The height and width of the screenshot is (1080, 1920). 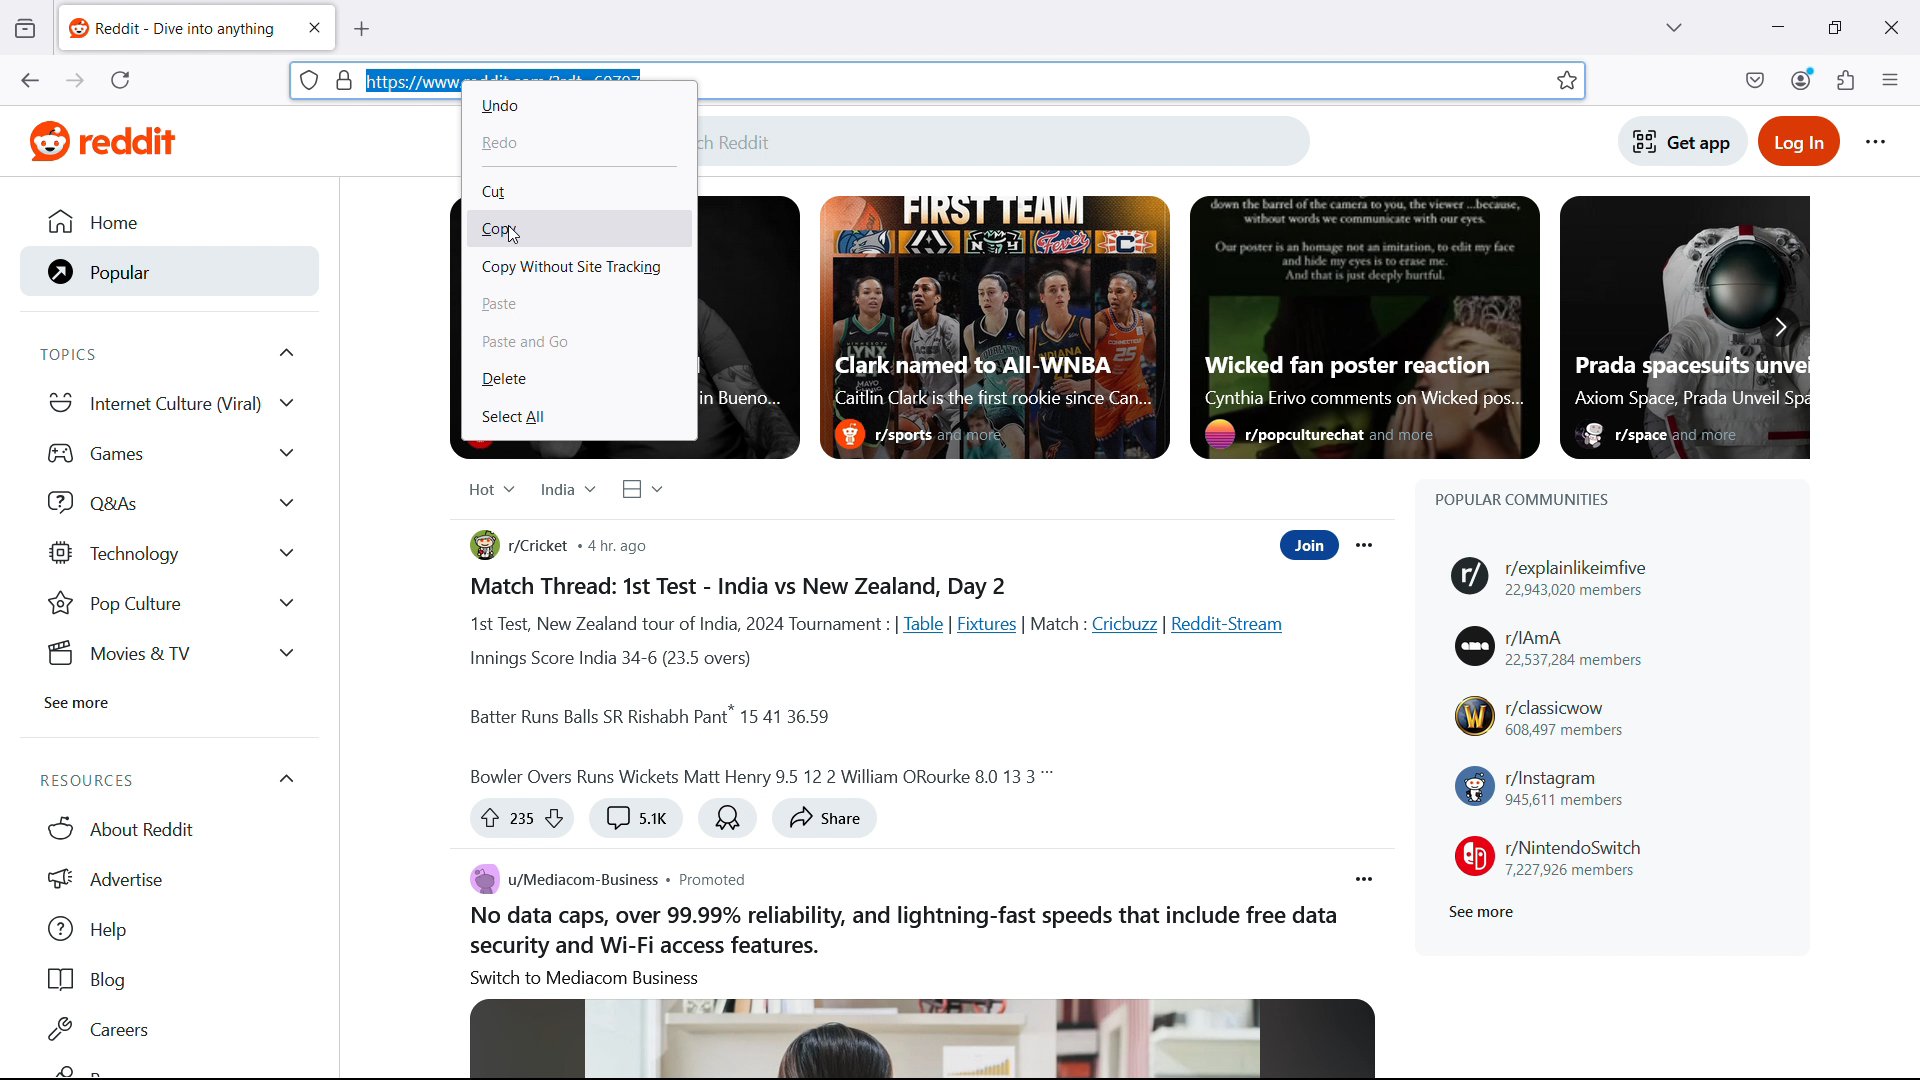 I want to click on save to pocket, so click(x=1755, y=79).